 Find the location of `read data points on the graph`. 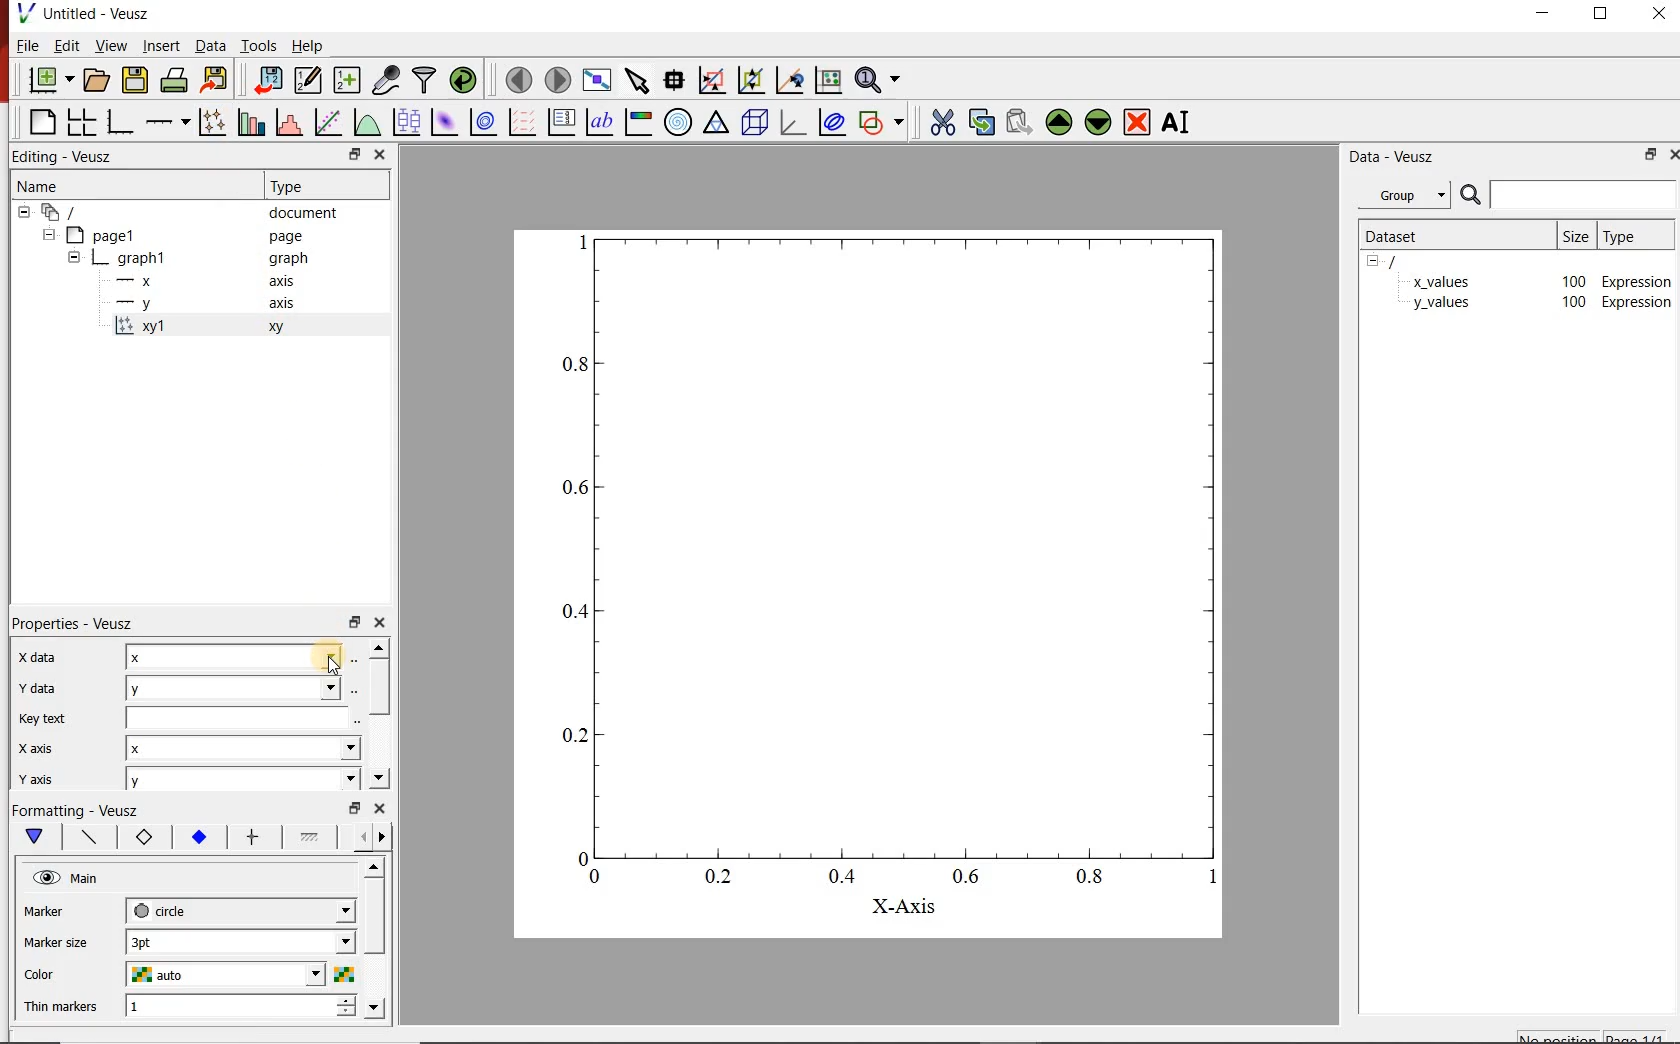

read data points on the graph is located at coordinates (675, 79).